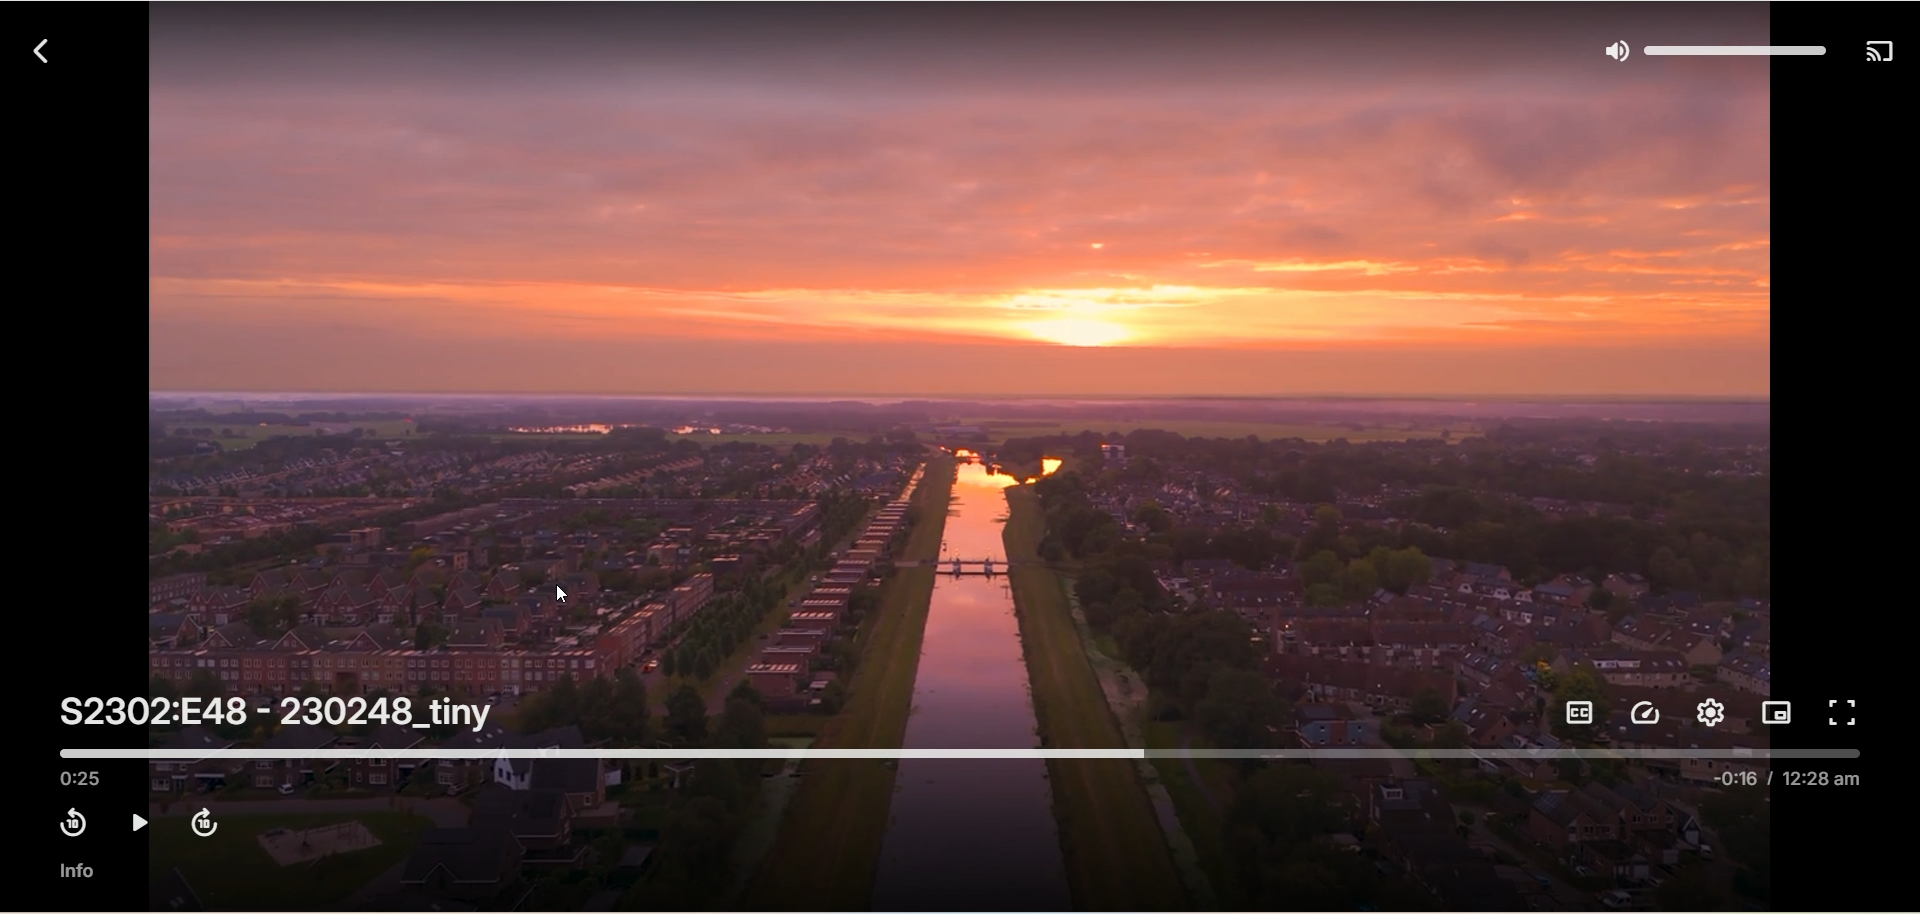  What do you see at coordinates (1847, 712) in the screenshot?
I see `fullscreen` at bounding box center [1847, 712].